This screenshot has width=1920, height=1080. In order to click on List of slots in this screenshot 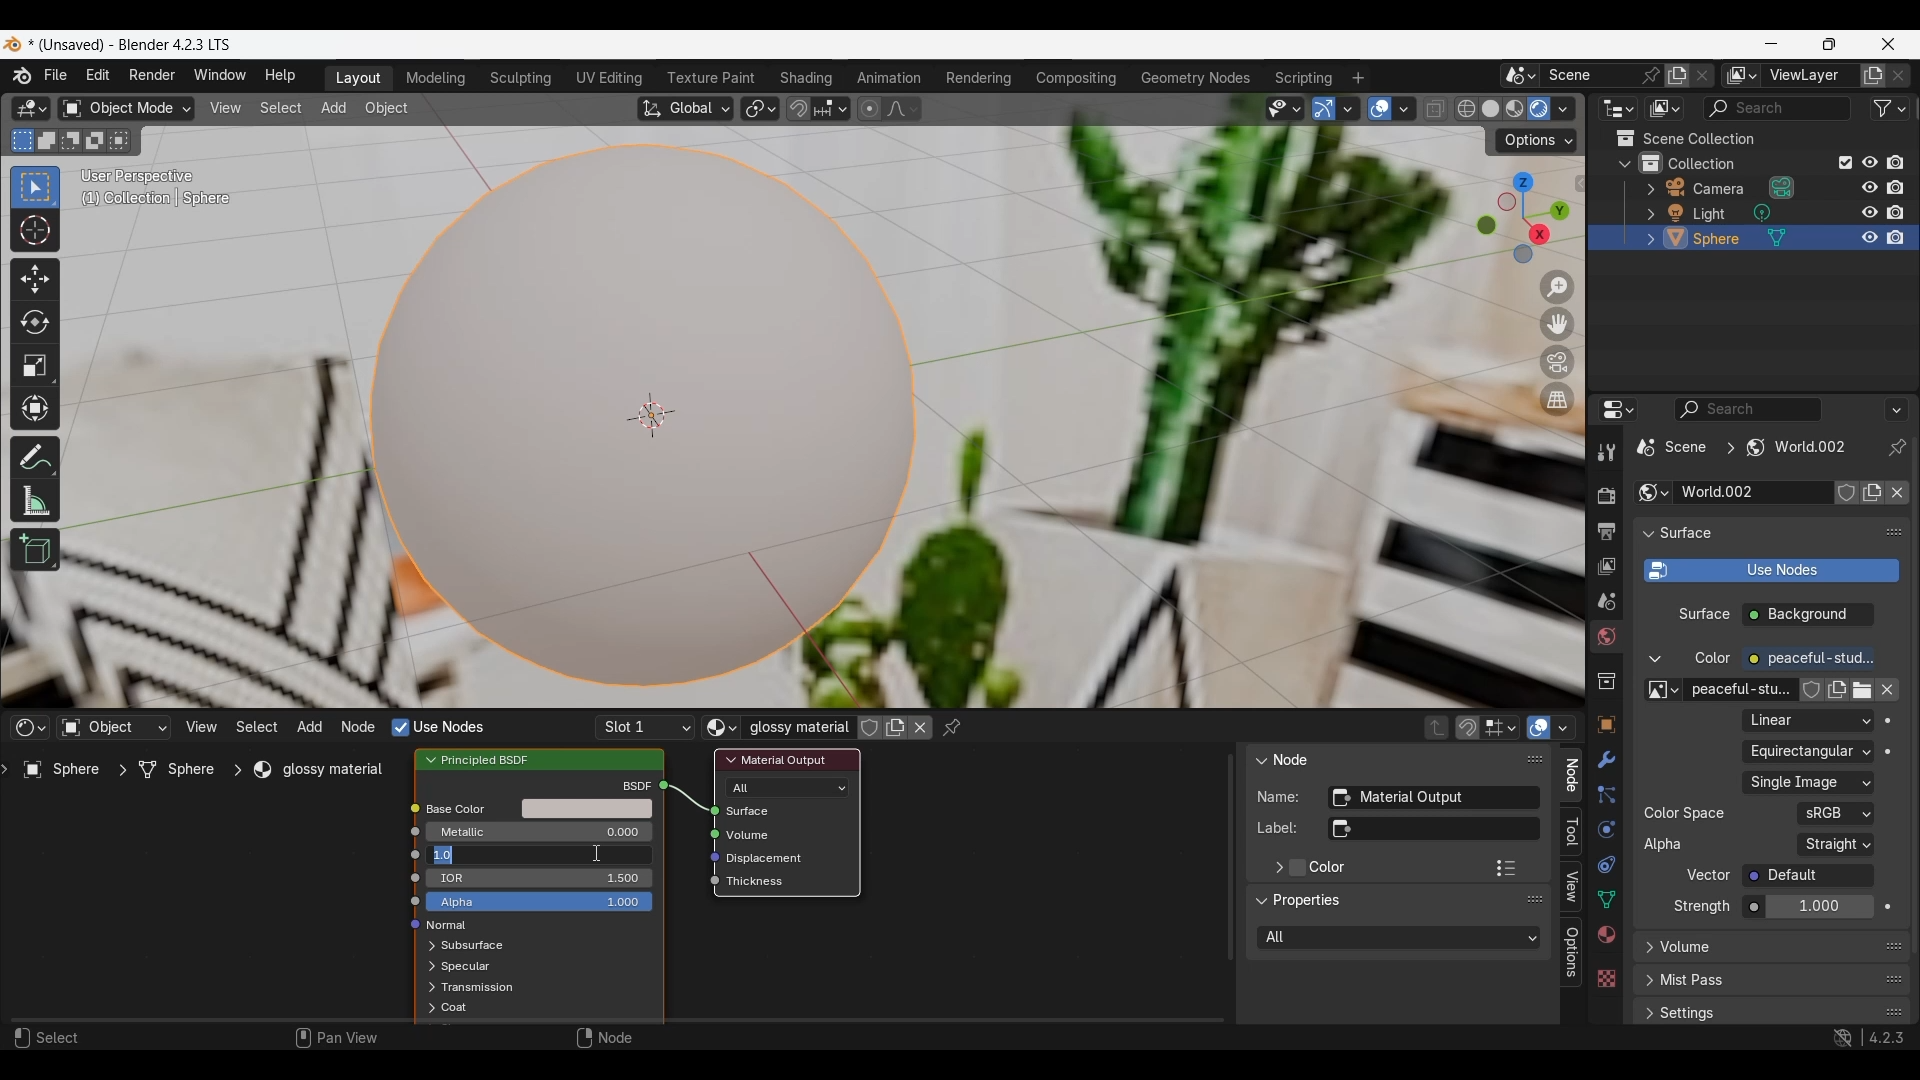, I will do `click(645, 728)`.